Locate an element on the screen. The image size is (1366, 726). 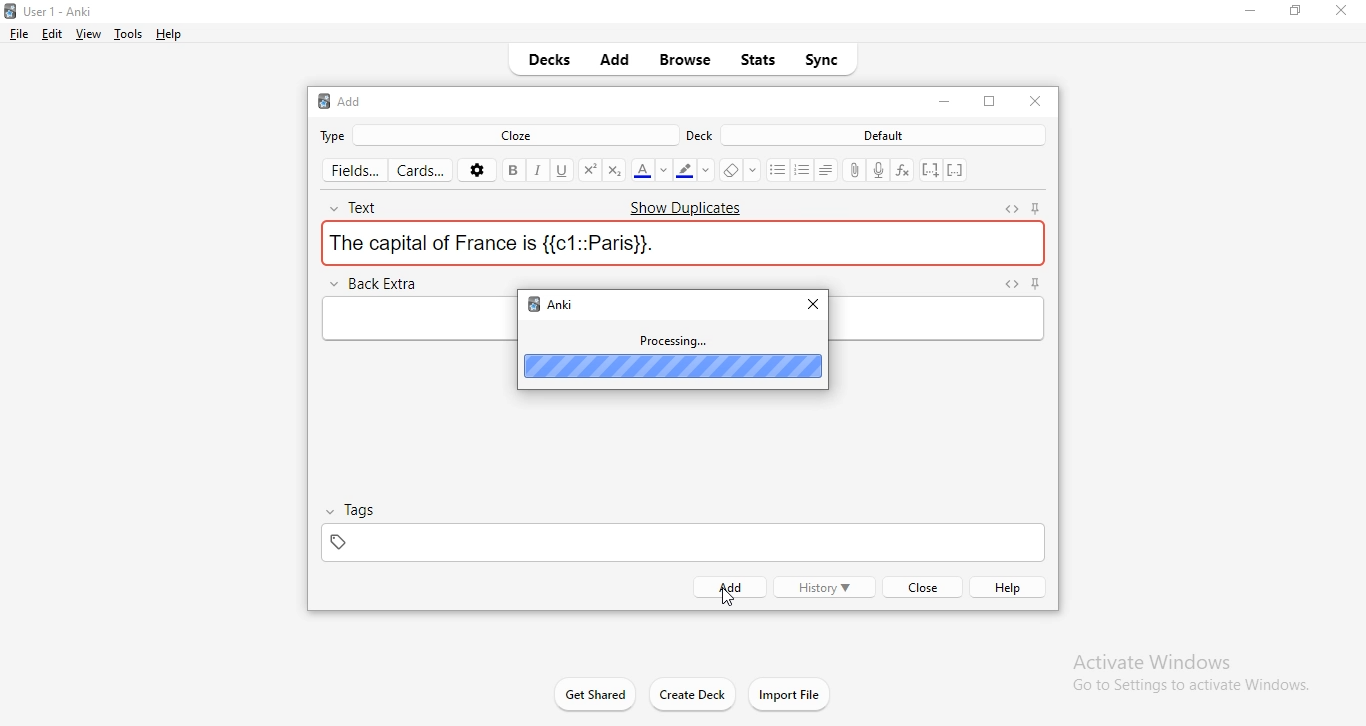
bold is located at coordinates (515, 169).